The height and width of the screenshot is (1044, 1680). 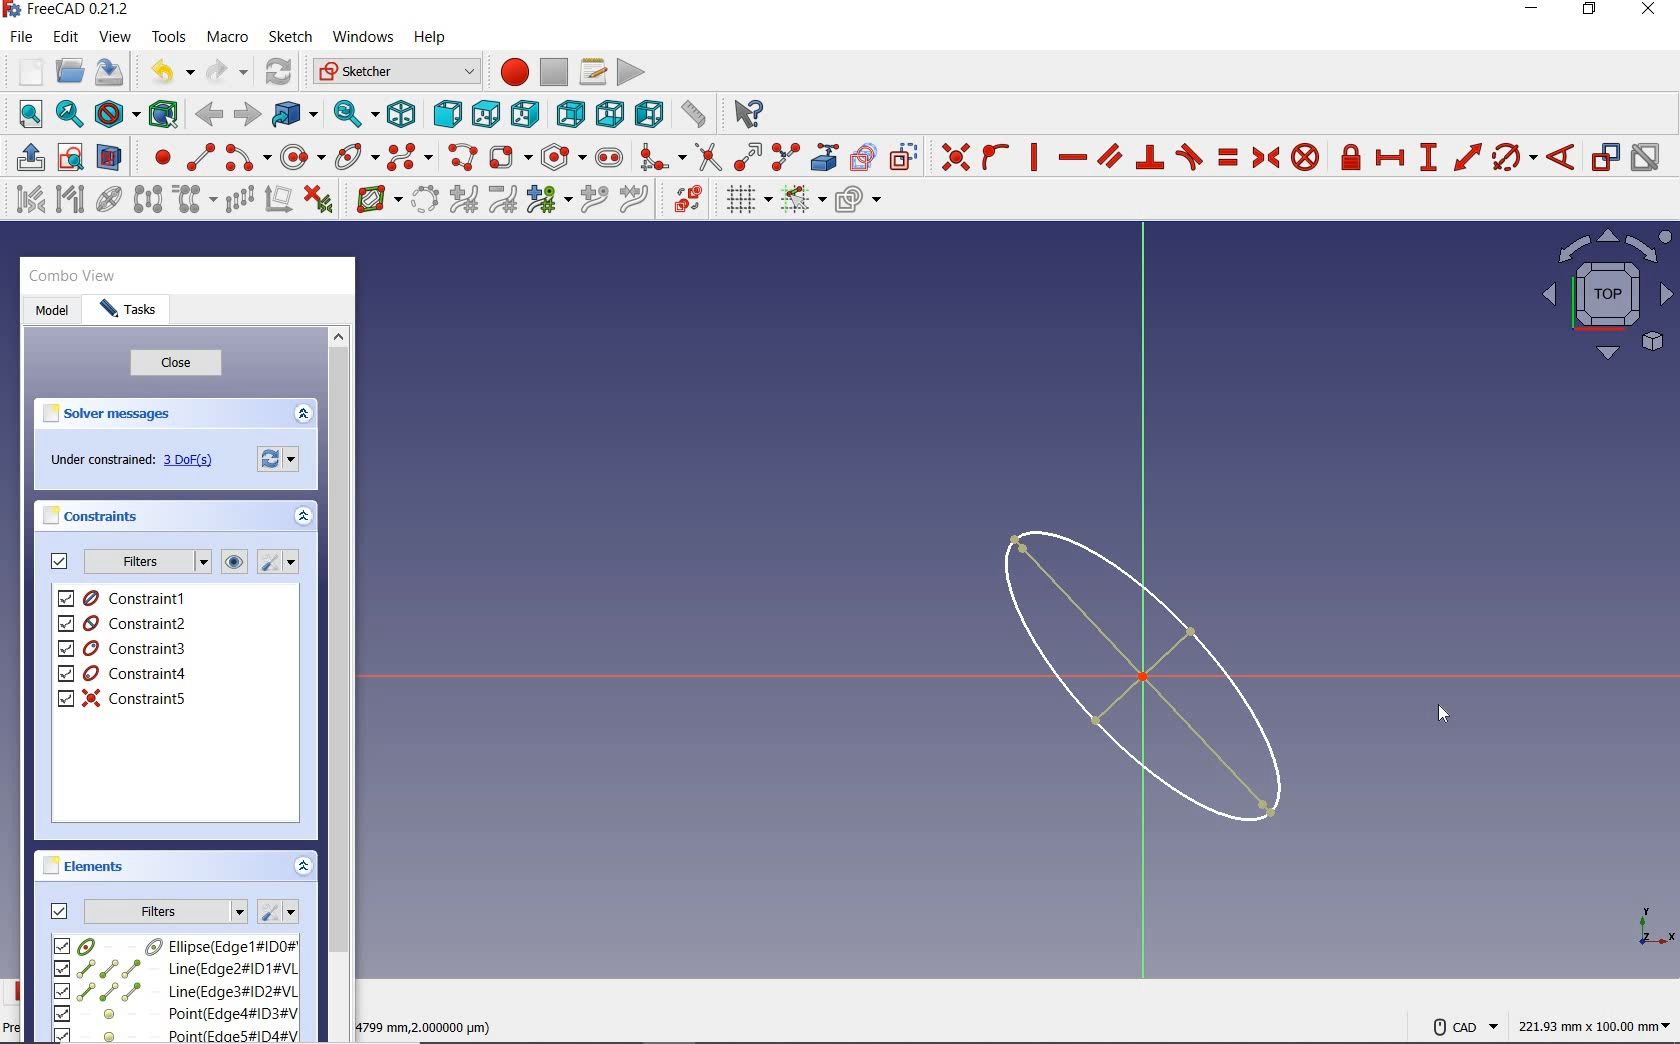 What do you see at coordinates (318, 198) in the screenshot?
I see `delete all constraints` at bounding box center [318, 198].